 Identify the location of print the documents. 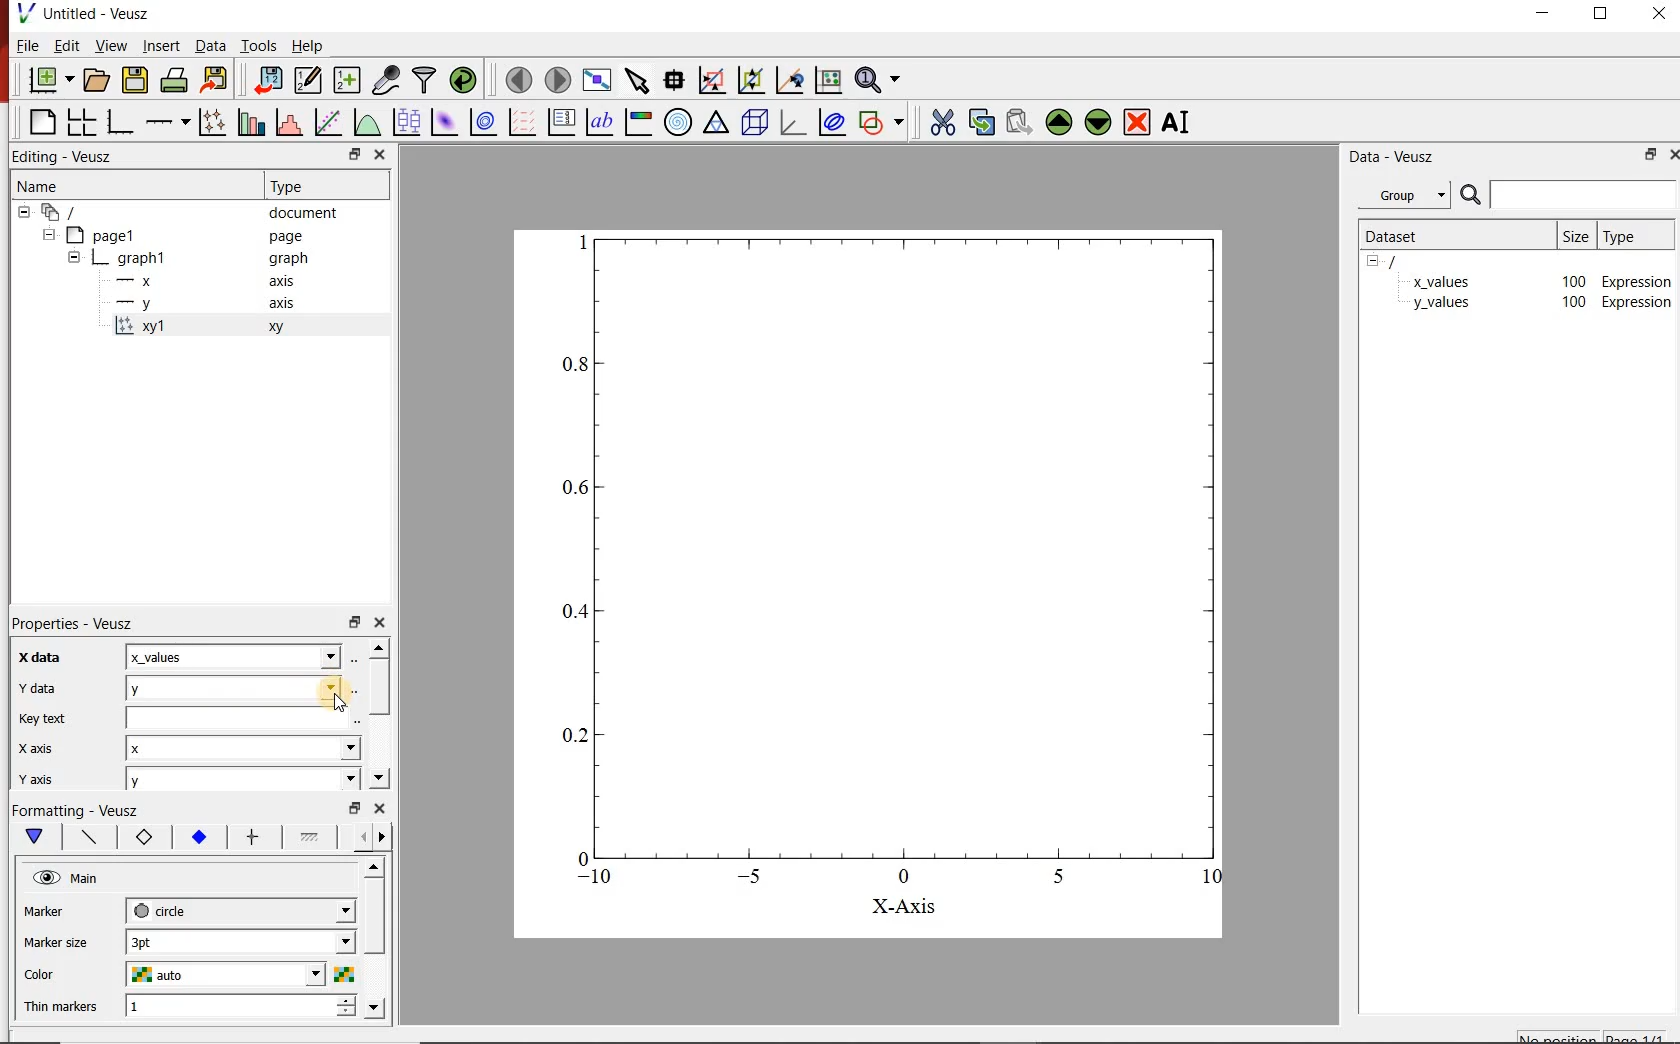
(174, 80).